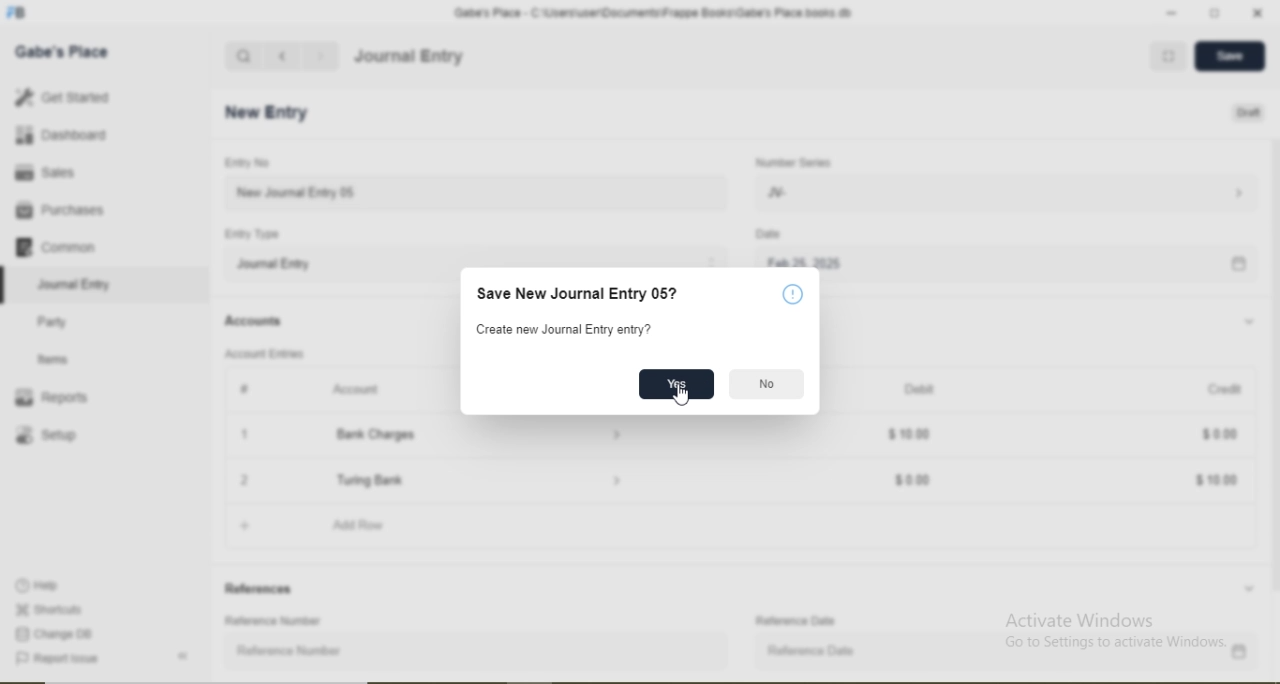 The height and width of the screenshot is (684, 1280). I want to click on notice, so click(794, 296).